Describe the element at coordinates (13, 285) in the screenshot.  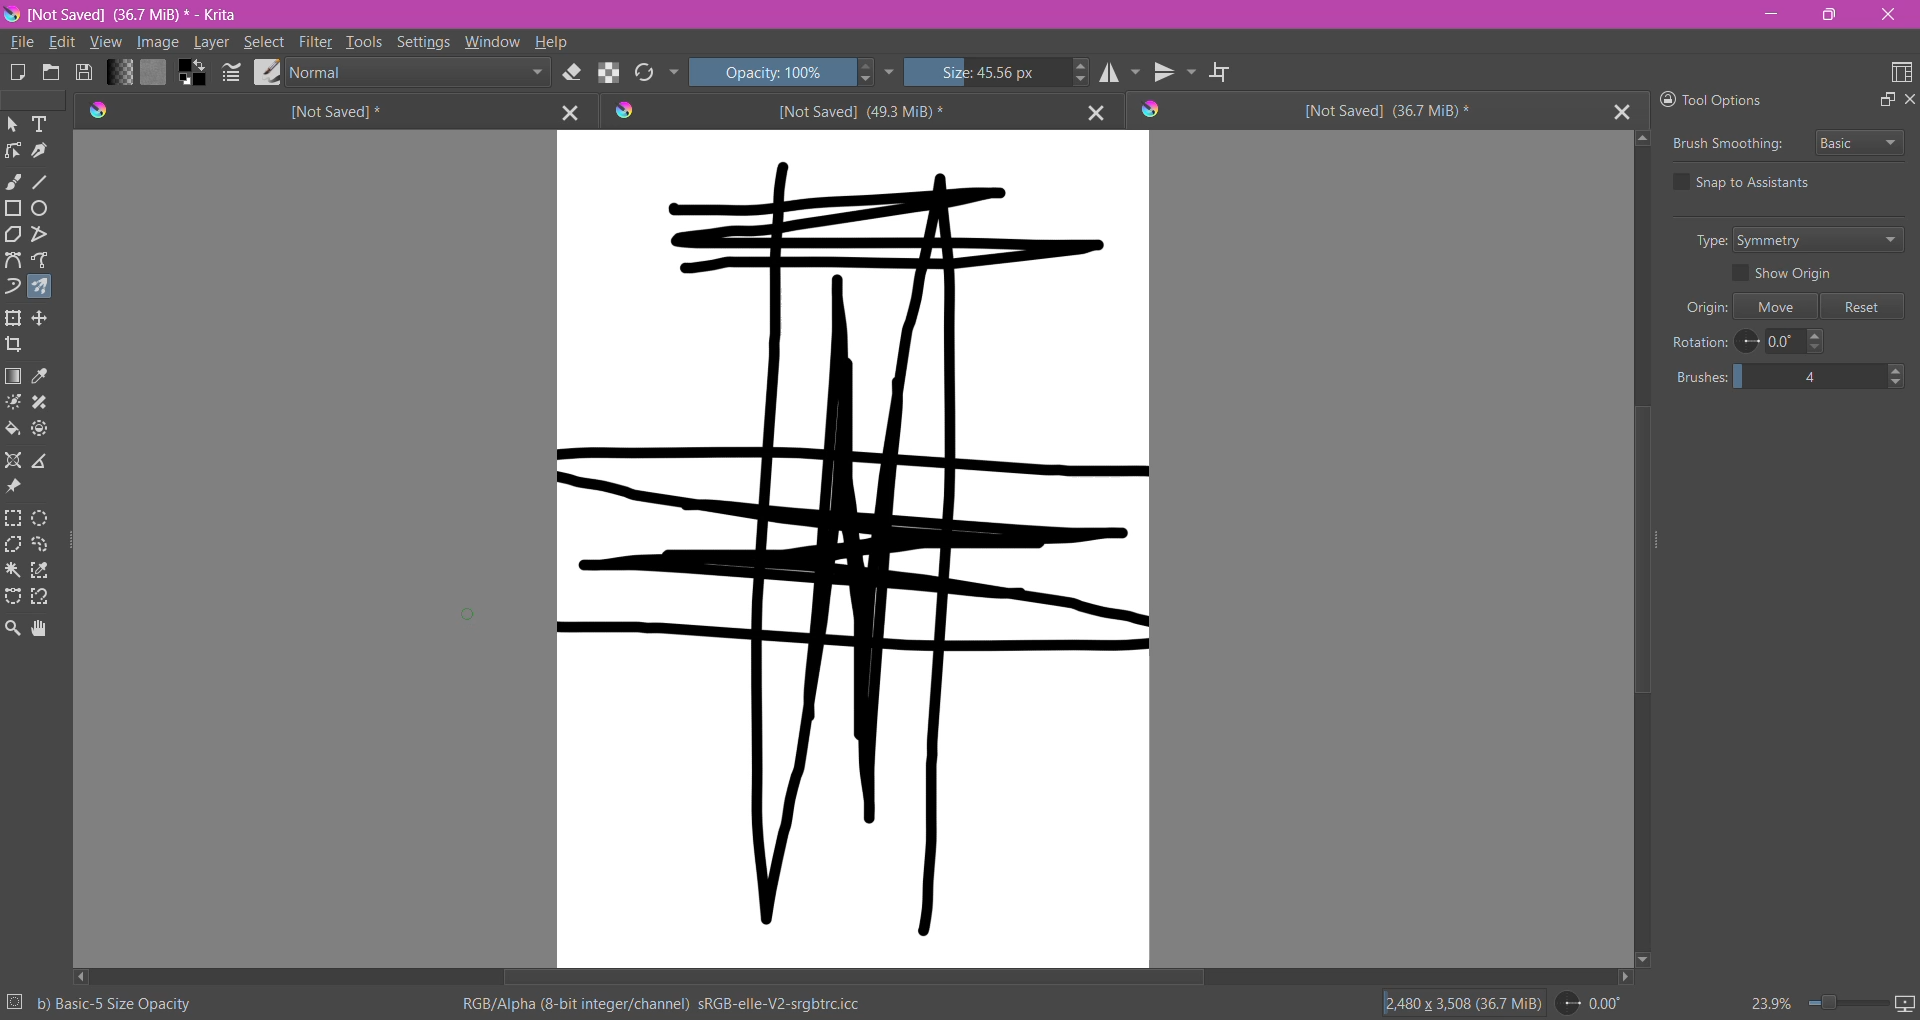
I see `Dynamic Brush Tool` at that location.